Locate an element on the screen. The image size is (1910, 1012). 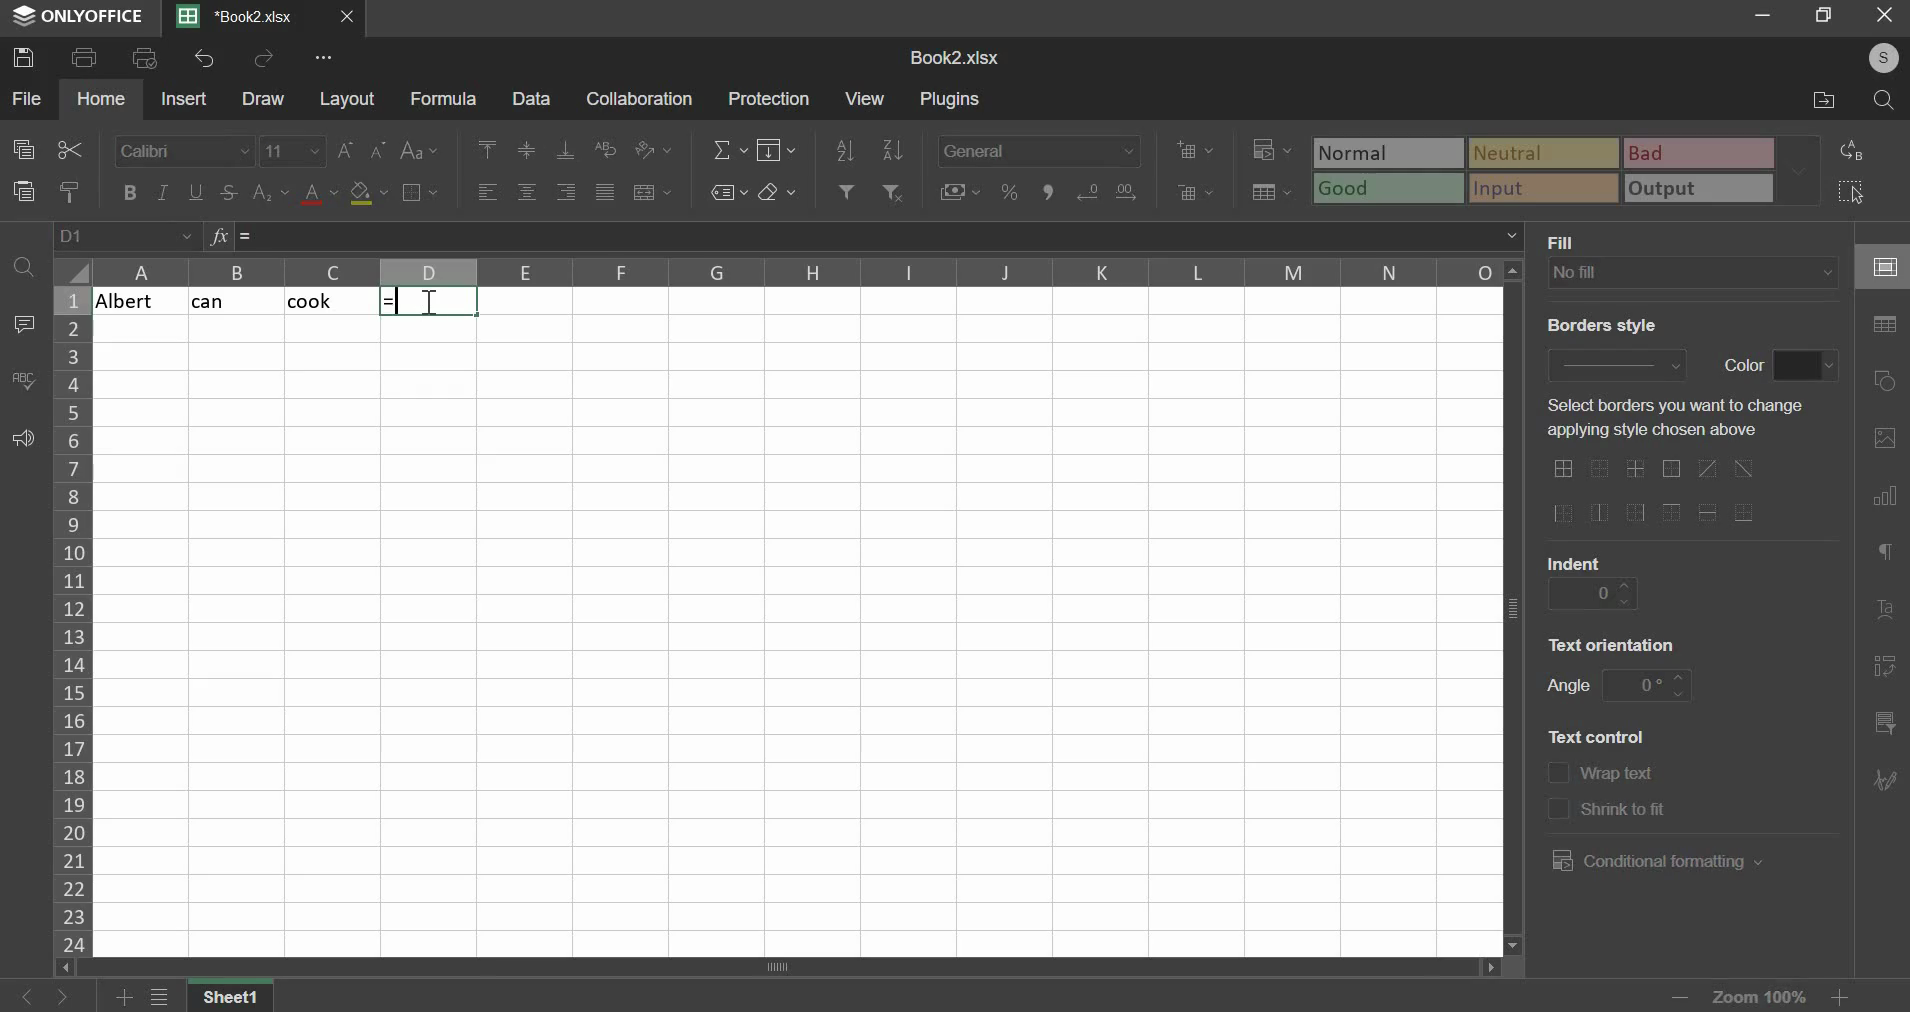
restore is located at coordinates (1821, 17).